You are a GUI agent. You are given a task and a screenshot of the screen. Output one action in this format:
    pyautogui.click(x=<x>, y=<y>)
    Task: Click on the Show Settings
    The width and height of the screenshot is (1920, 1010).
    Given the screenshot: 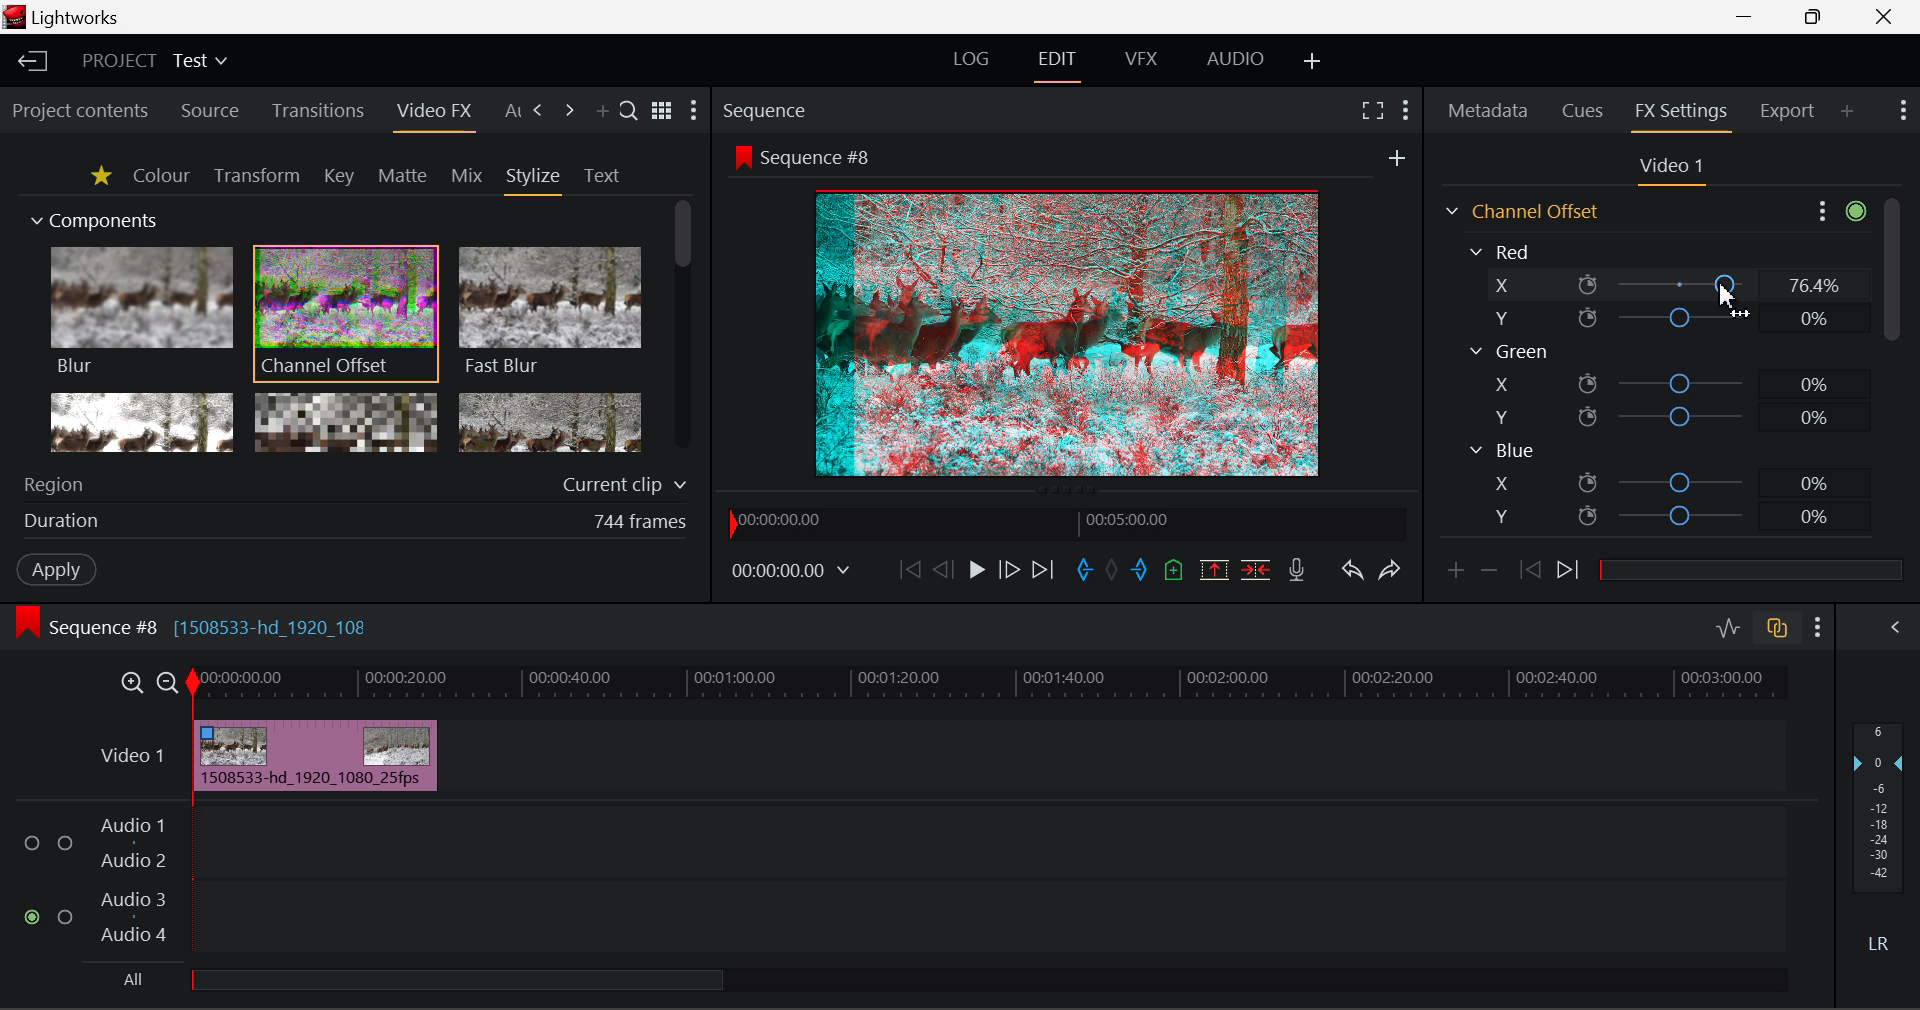 What is the action you would take?
    pyautogui.click(x=1902, y=110)
    